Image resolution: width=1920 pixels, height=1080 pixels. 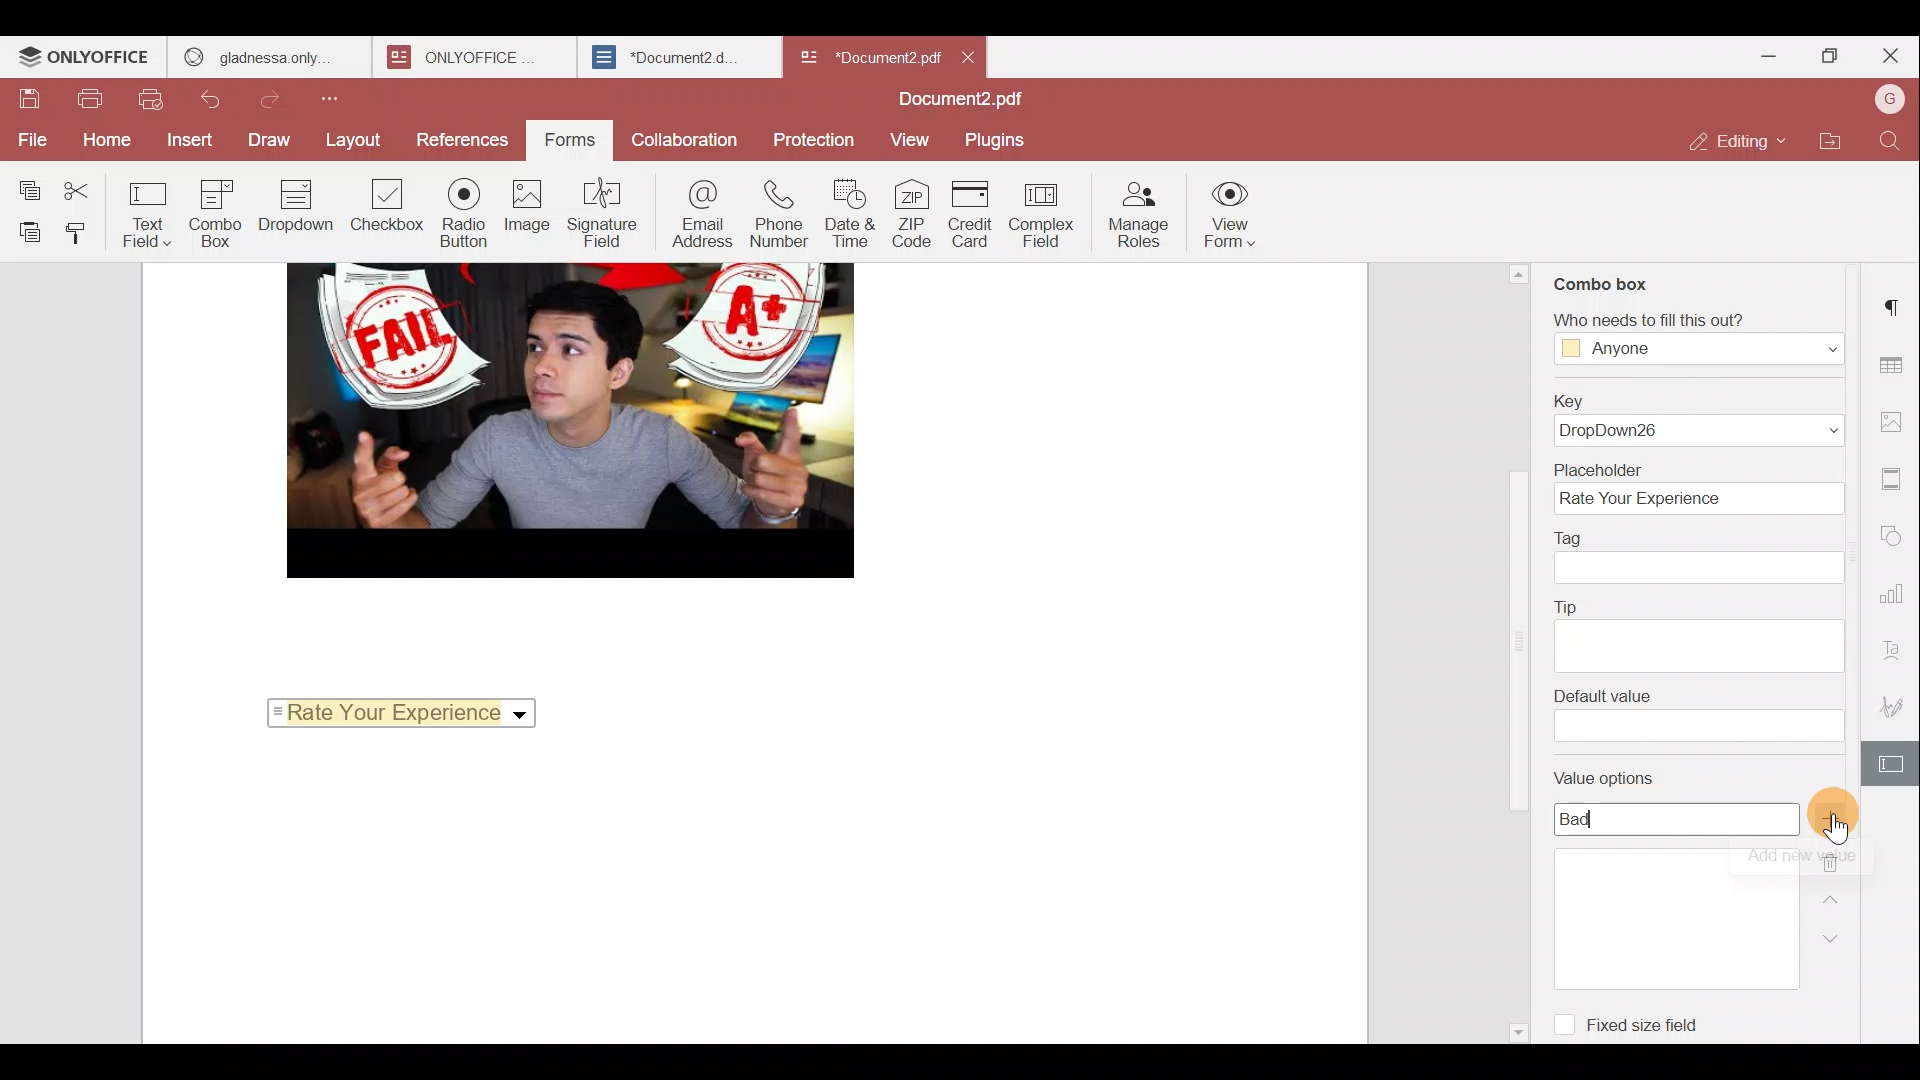 What do you see at coordinates (90, 102) in the screenshot?
I see `Print file` at bounding box center [90, 102].